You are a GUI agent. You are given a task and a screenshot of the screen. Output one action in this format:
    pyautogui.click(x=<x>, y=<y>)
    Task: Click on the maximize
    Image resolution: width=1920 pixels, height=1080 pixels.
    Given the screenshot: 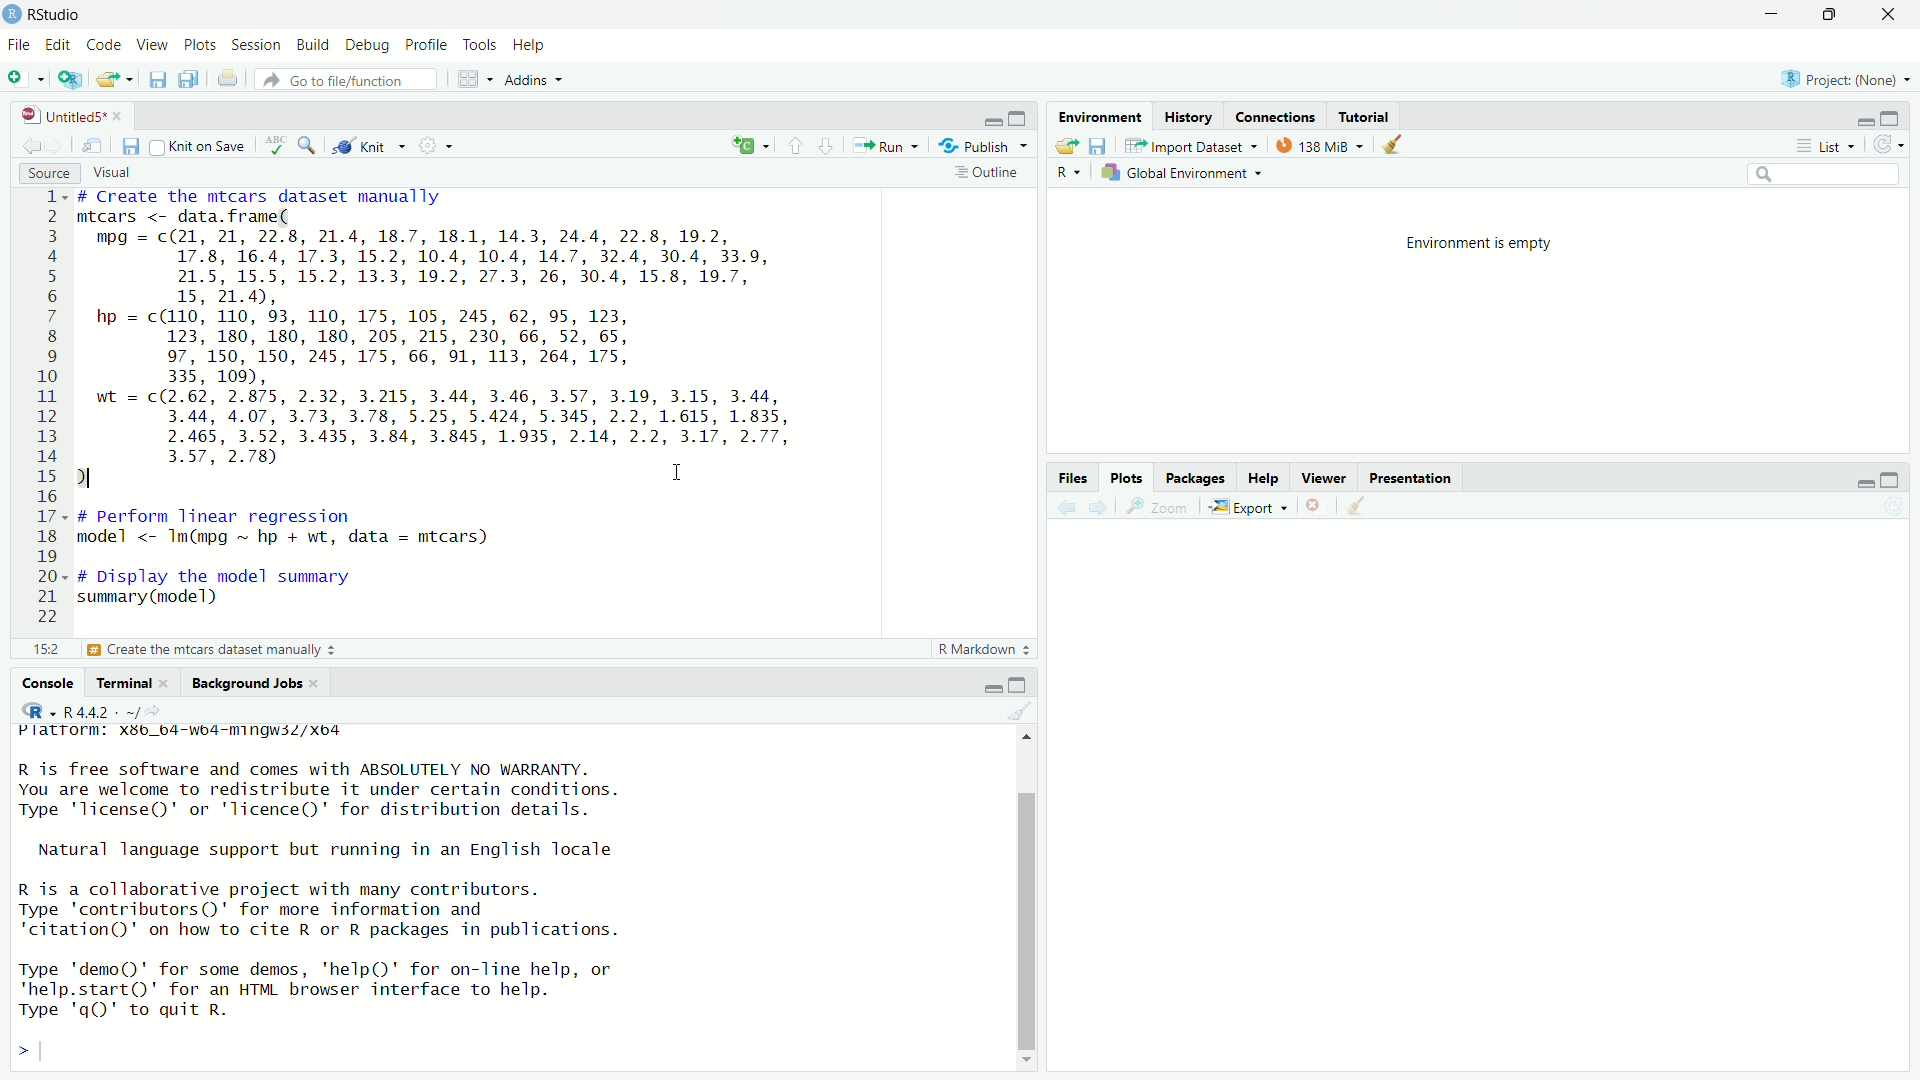 What is the action you would take?
    pyautogui.click(x=1889, y=482)
    